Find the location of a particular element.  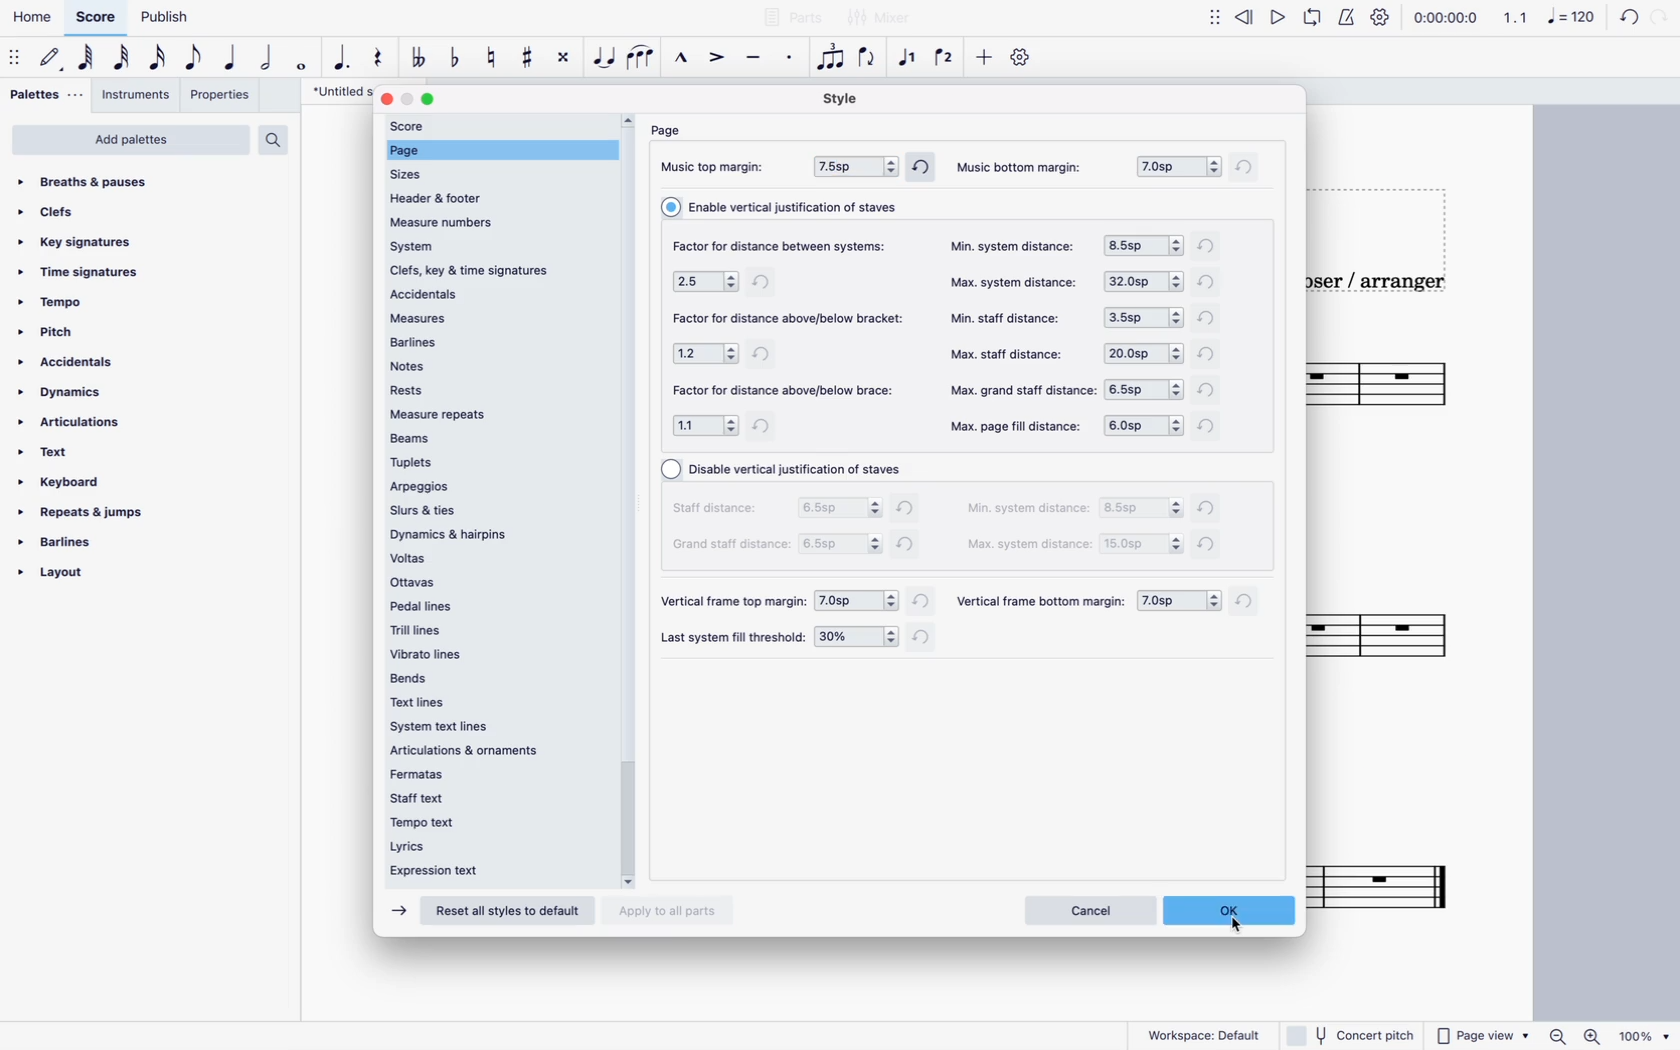

tempo text is located at coordinates (484, 820).